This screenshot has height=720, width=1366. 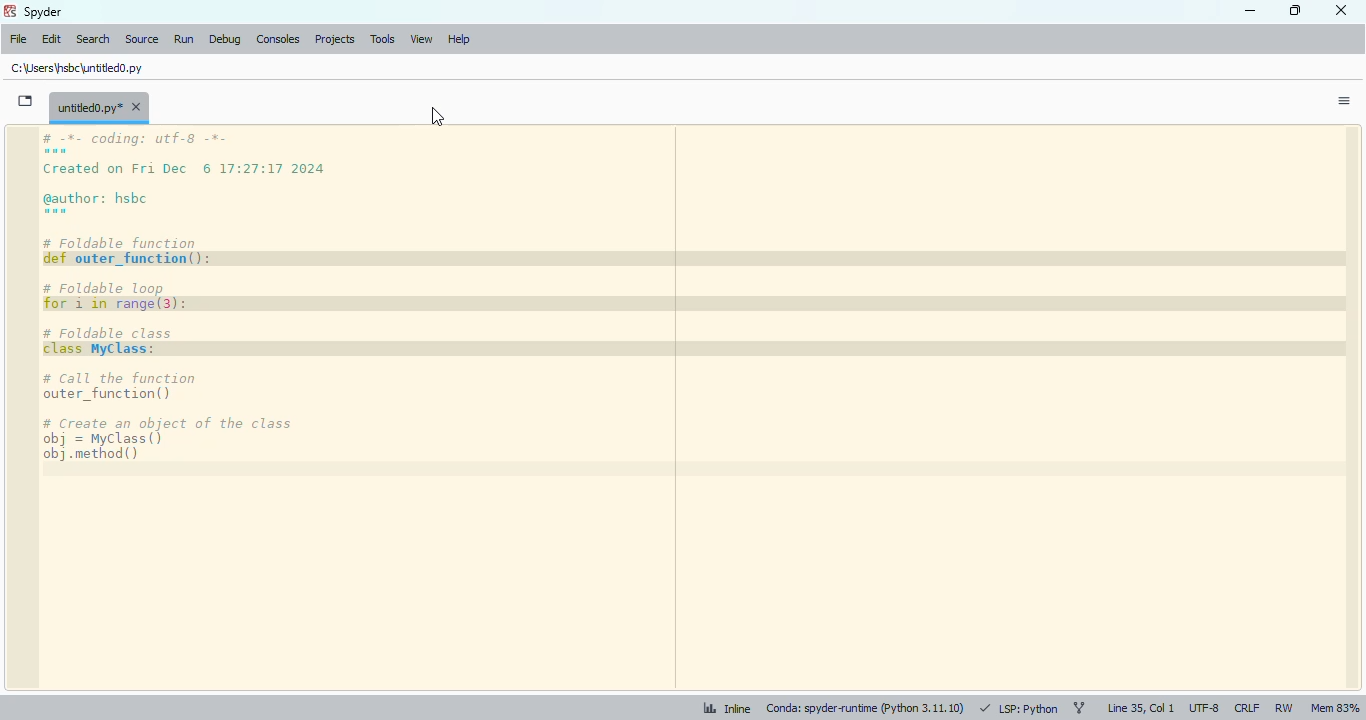 I want to click on help, so click(x=458, y=40).